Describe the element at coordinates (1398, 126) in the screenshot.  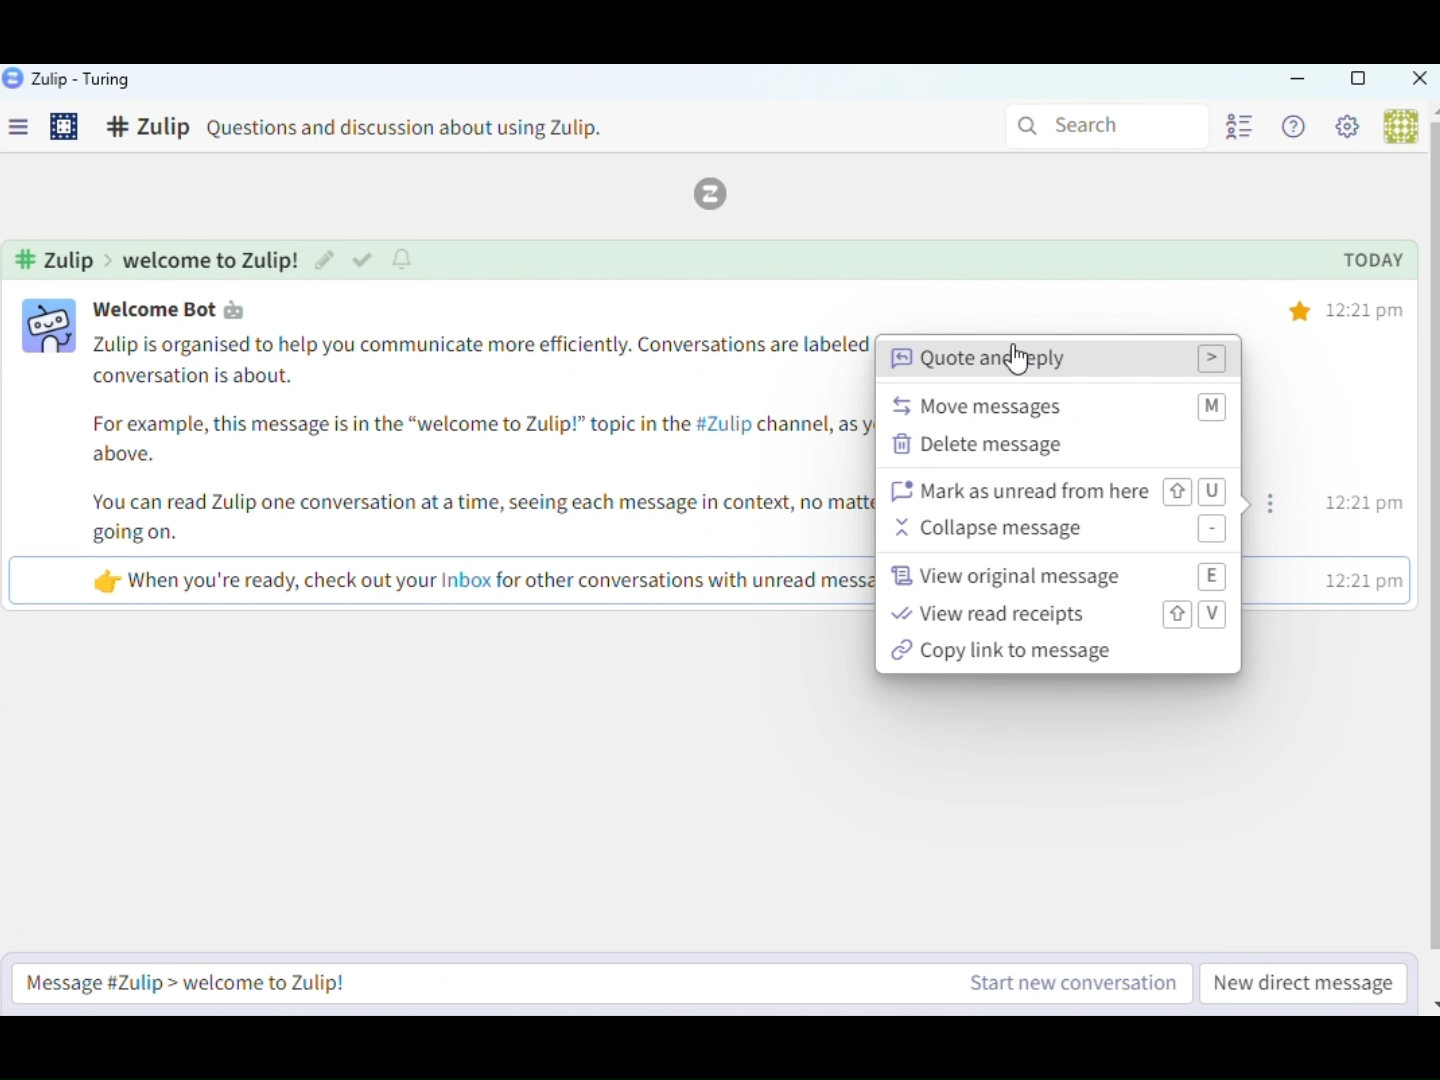
I see `User` at that location.